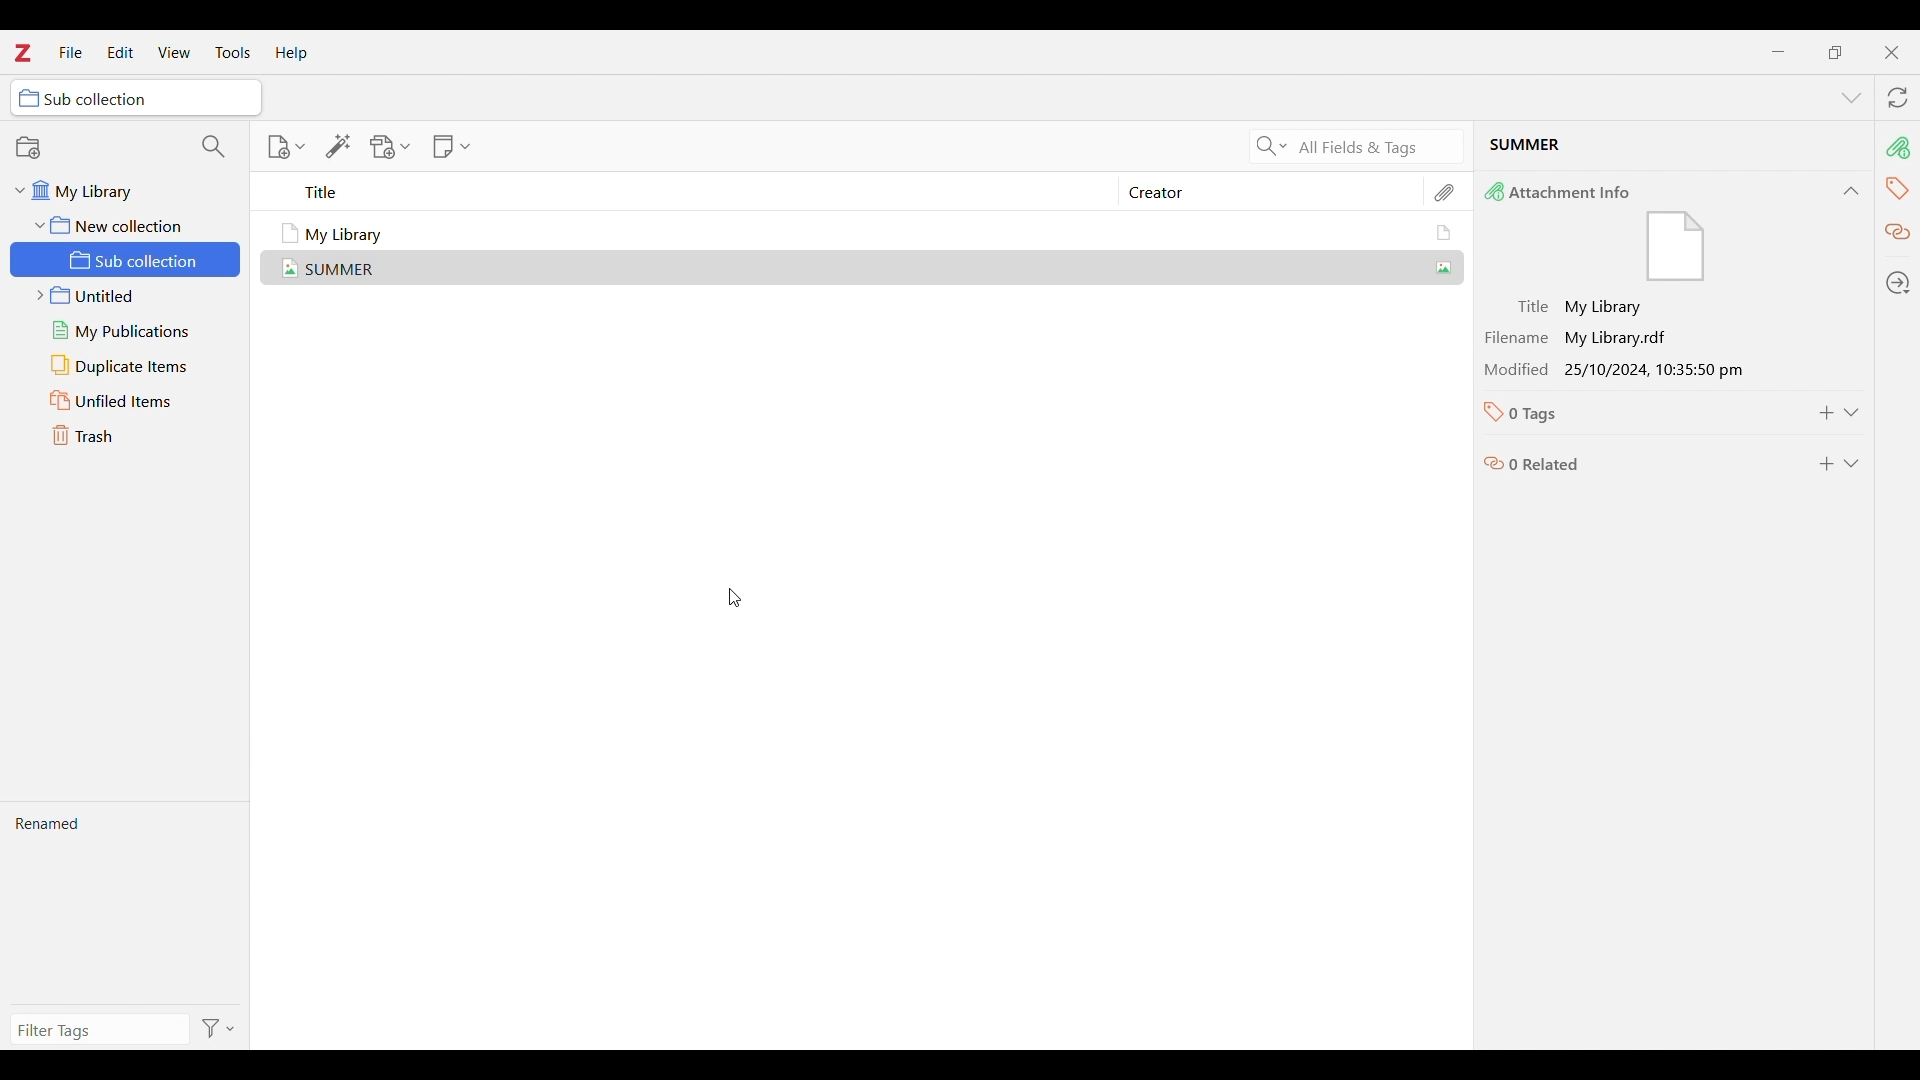 The image size is (1920, 1080). What do you see at coordinates (1271, 146) in the screenshot?
I see `Search criteria ` at bounding box center [1271, 146].